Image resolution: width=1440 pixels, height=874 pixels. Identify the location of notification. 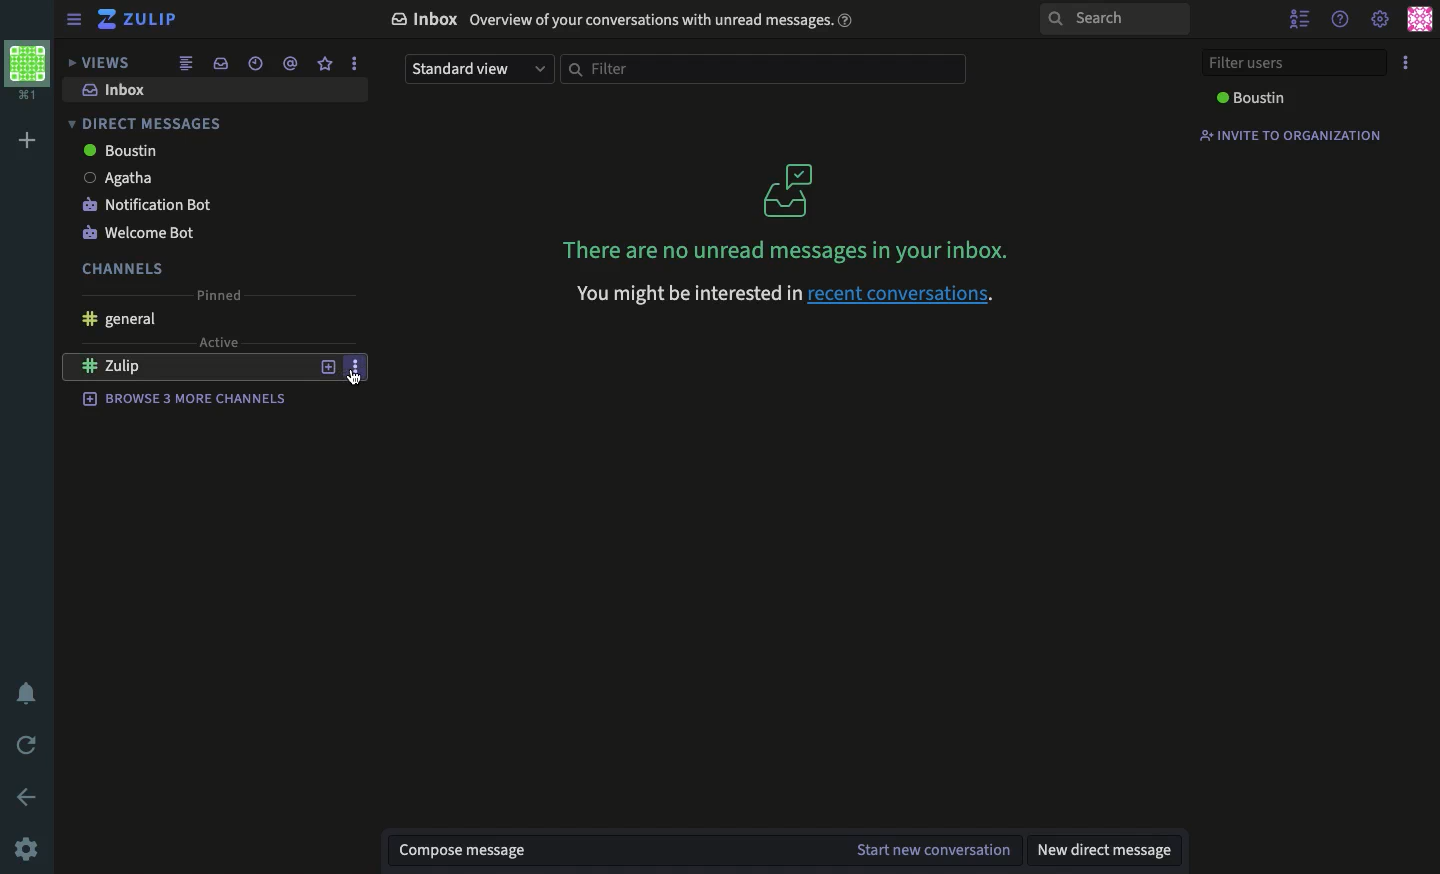
(29, 692).